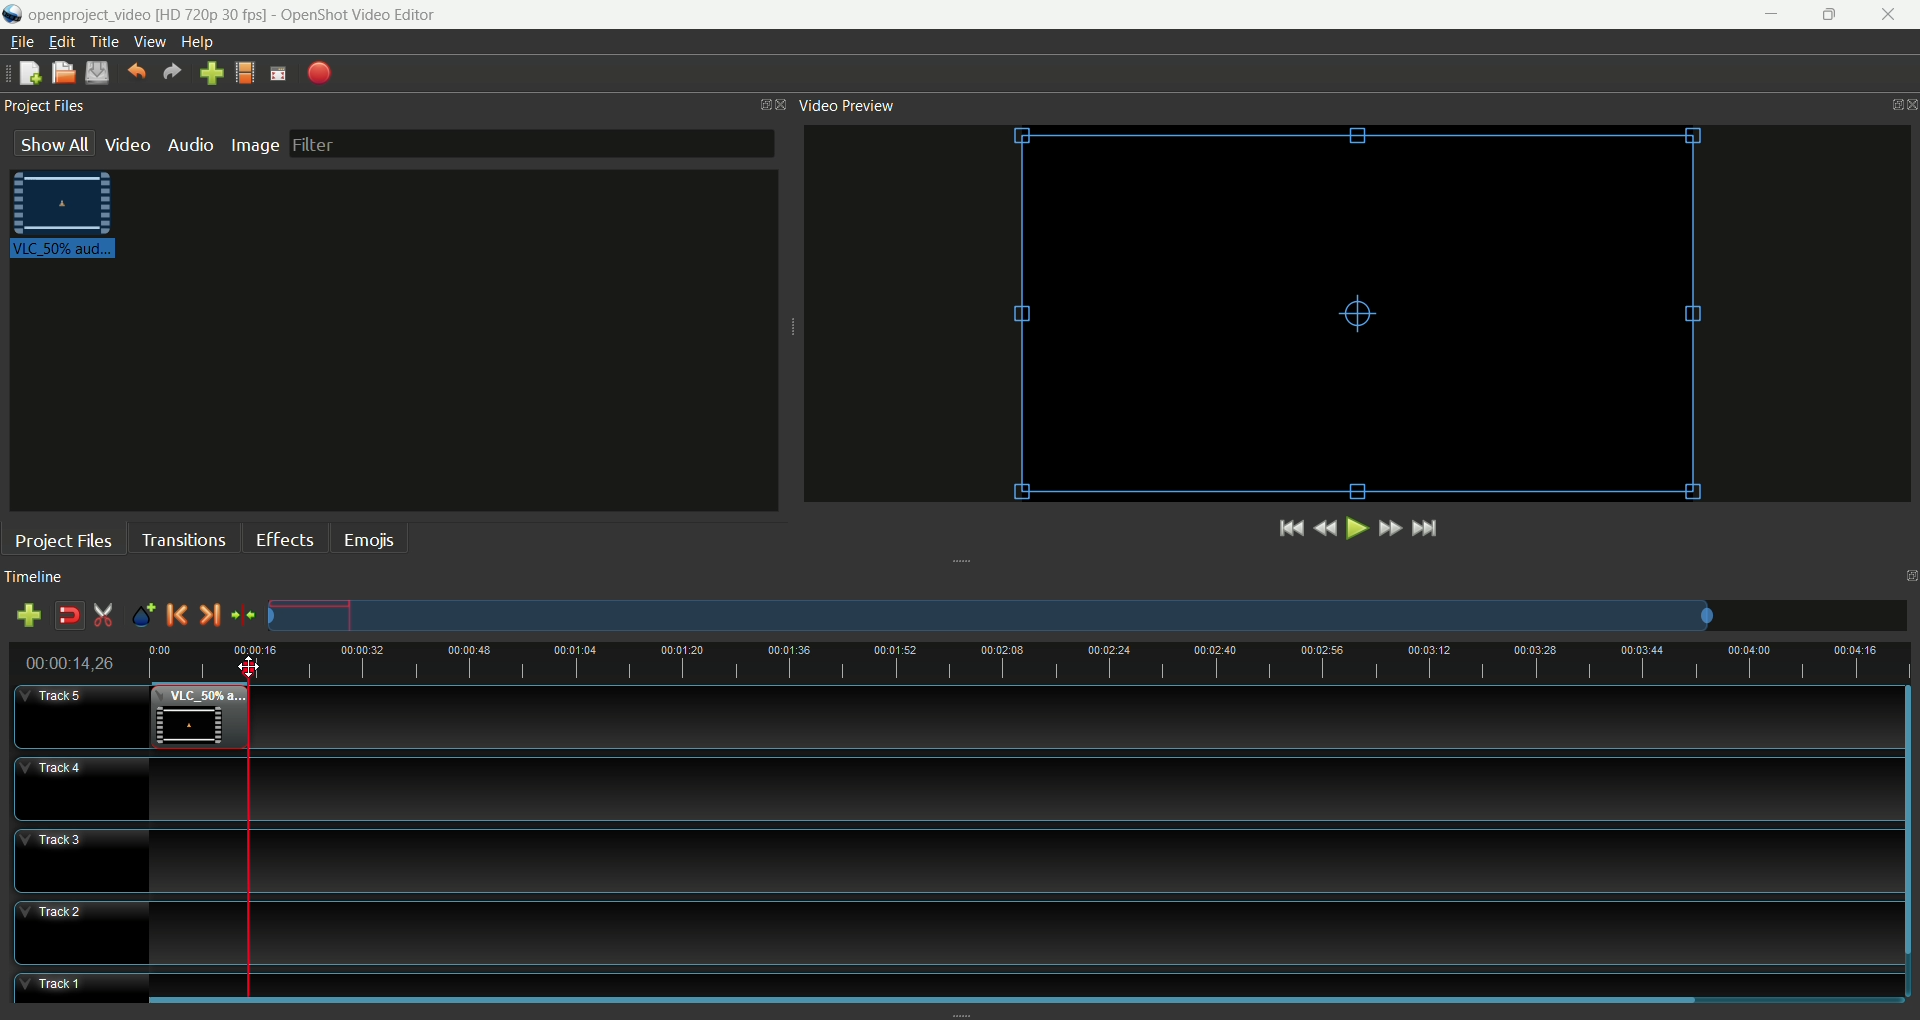 The width and height of the screenshot is (1920, 1020). Describe the element at coordinates (199, 718) in the screenshot. I see `video clip` at that location.